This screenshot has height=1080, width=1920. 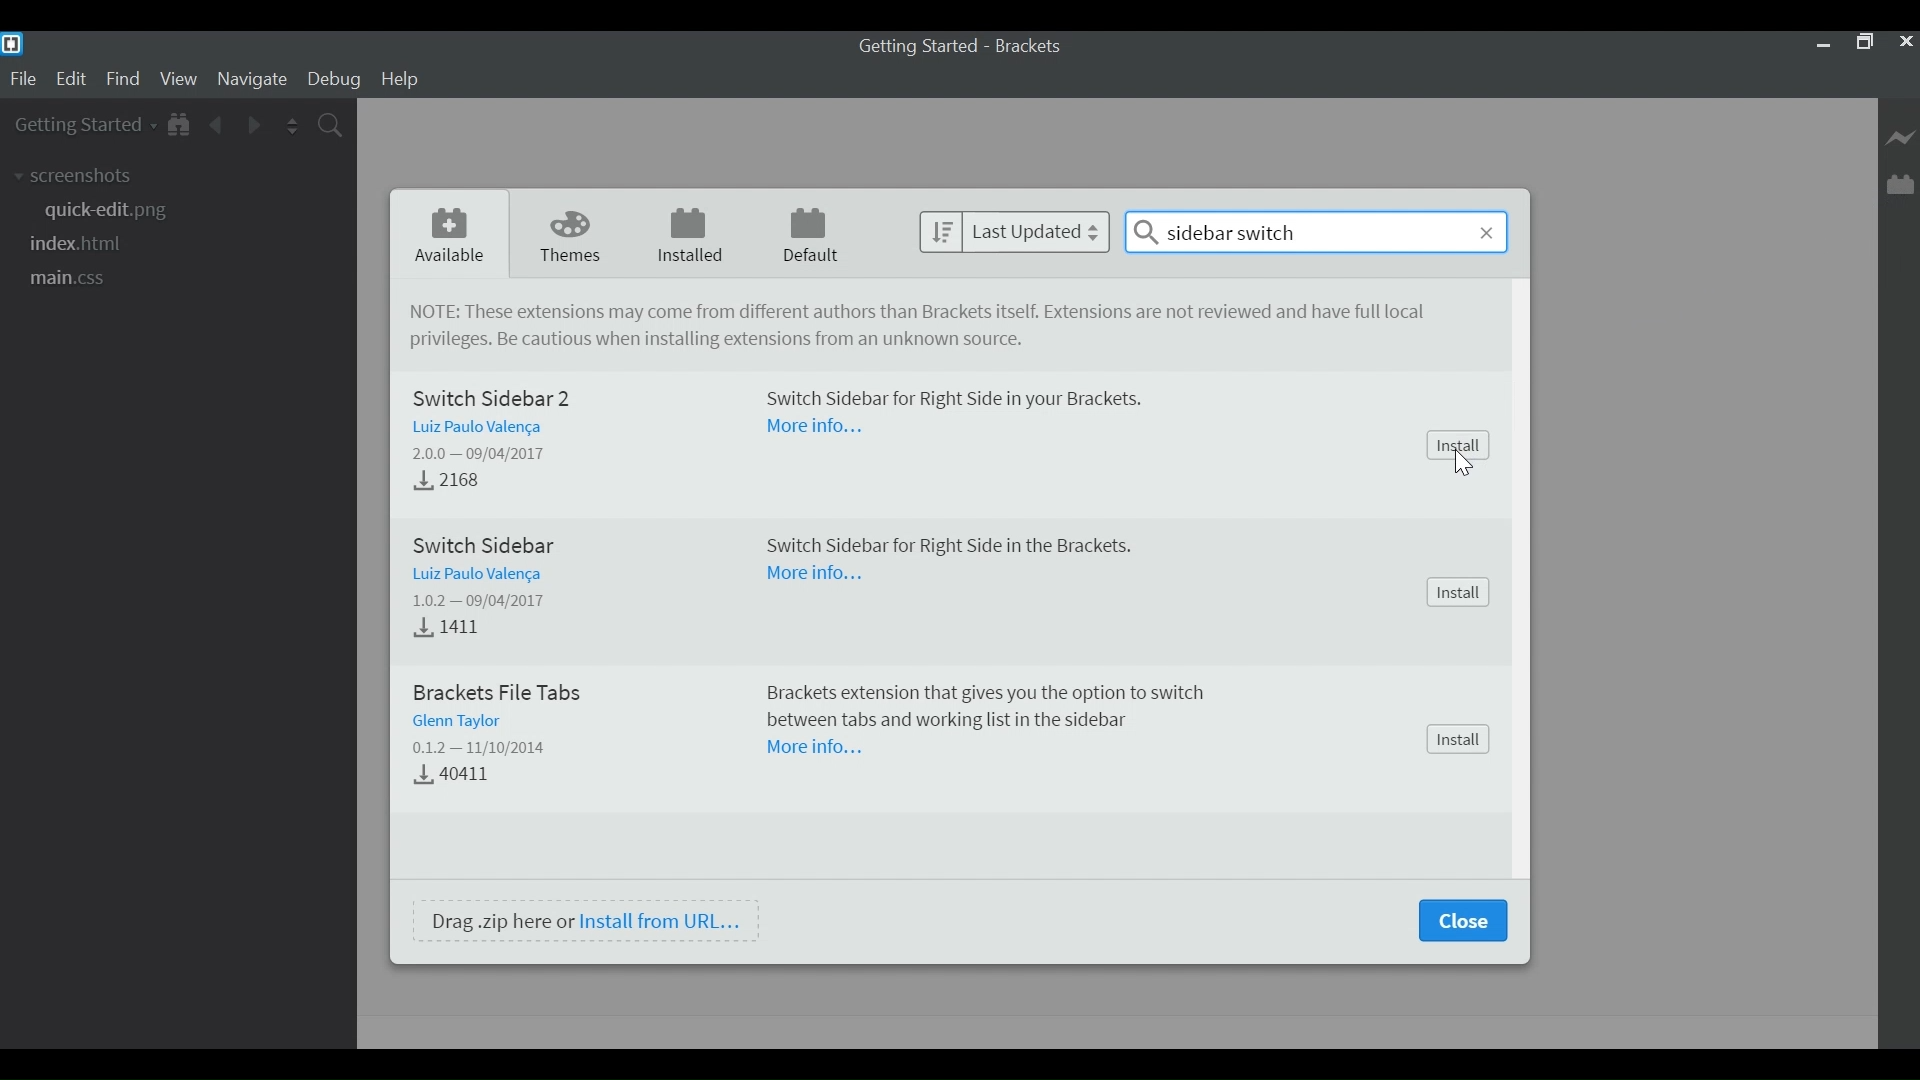 What do you see at coordinates (1459, 592) in the screenshot?
I see `Install` at bounding box center [1459, 592].